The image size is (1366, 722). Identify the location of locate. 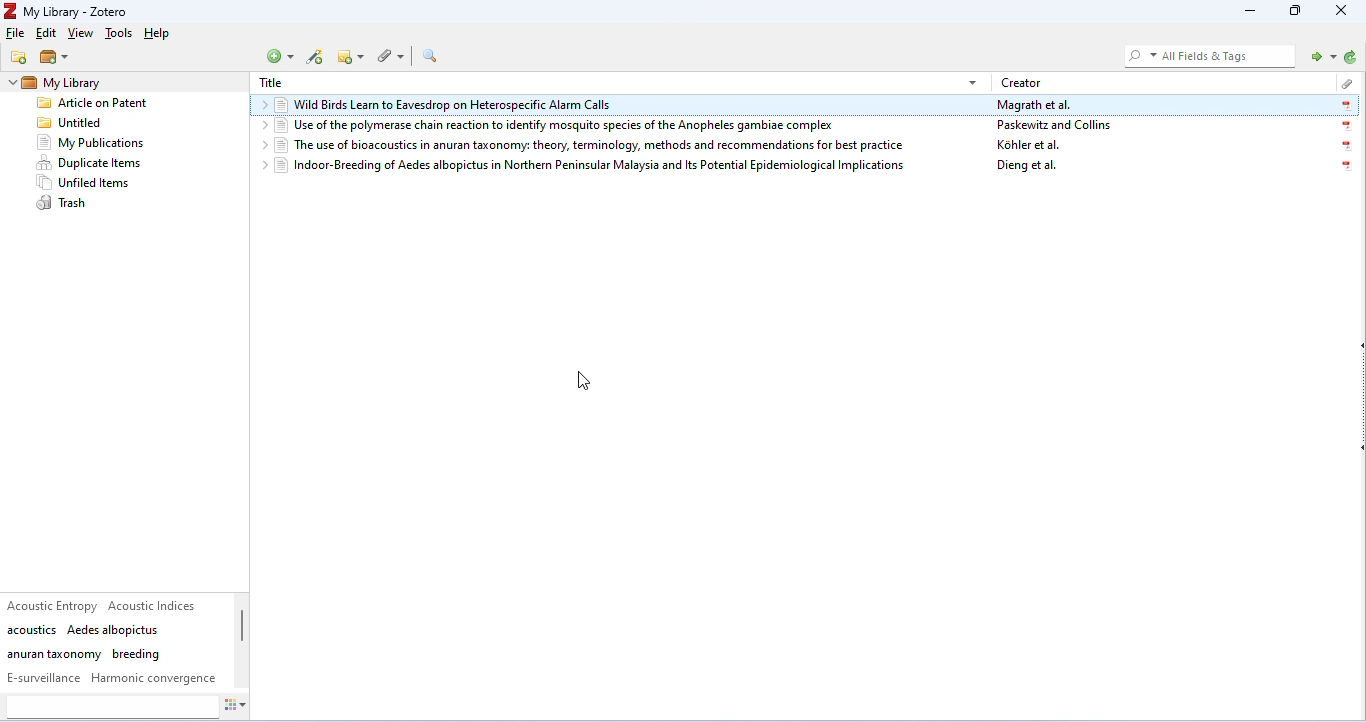
(1319, 55).